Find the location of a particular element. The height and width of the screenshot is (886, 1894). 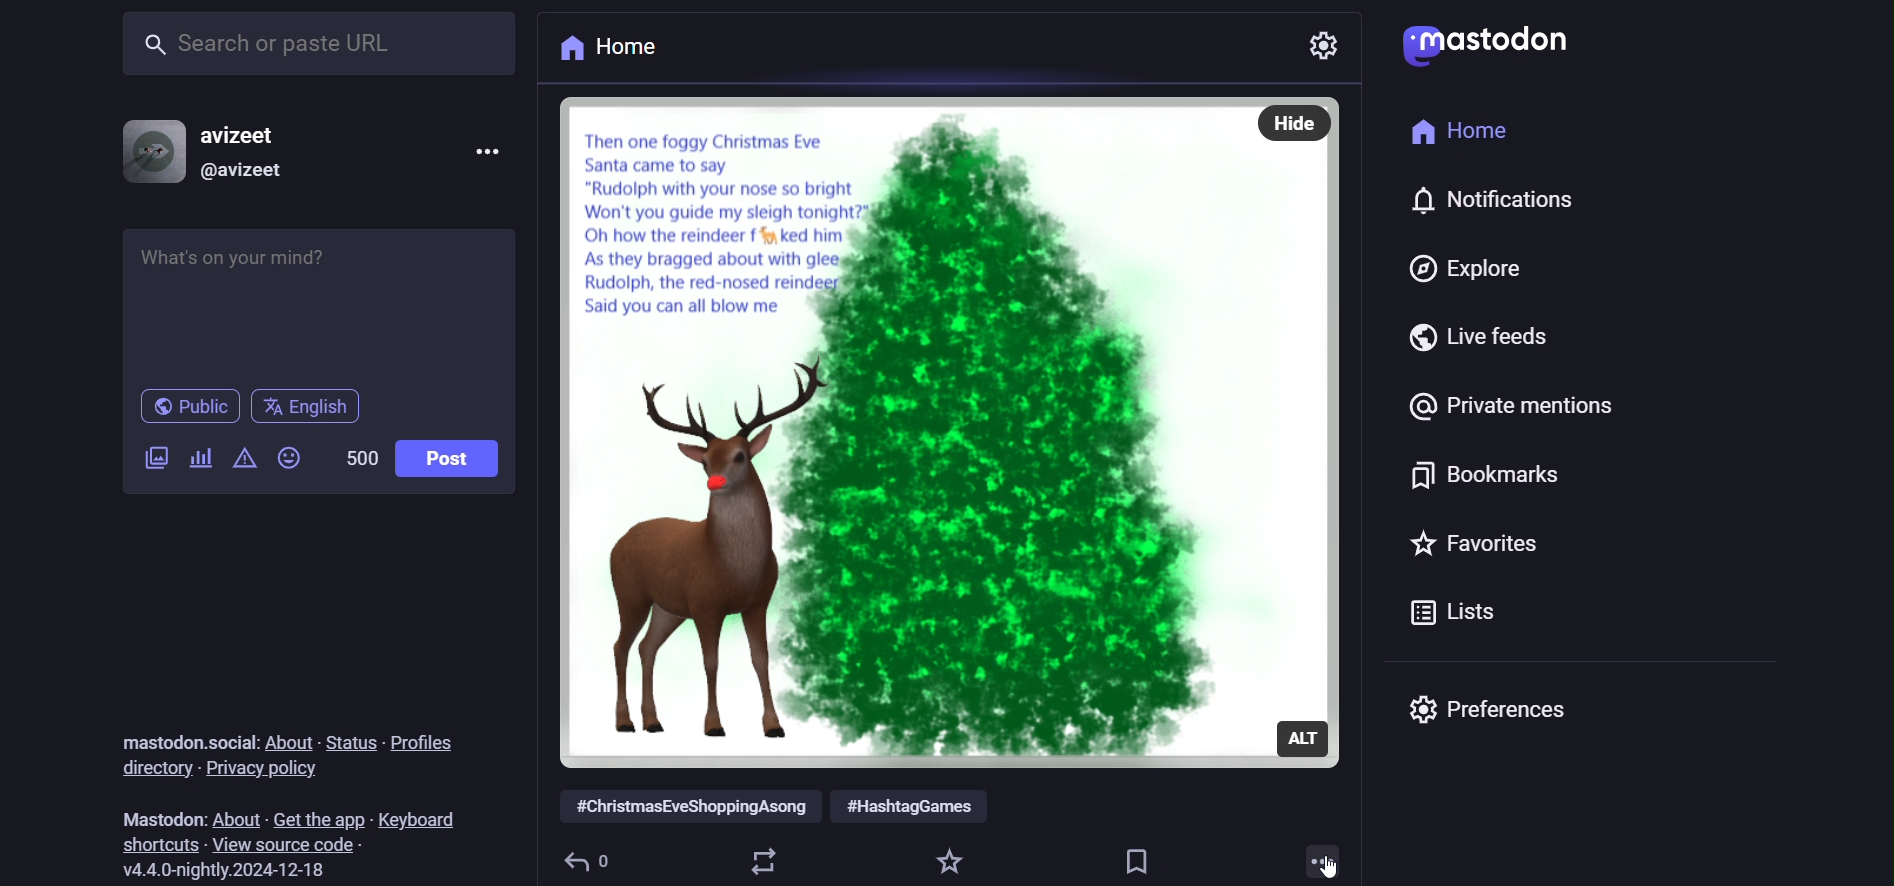

profiles is located at coordinates (427, 742).